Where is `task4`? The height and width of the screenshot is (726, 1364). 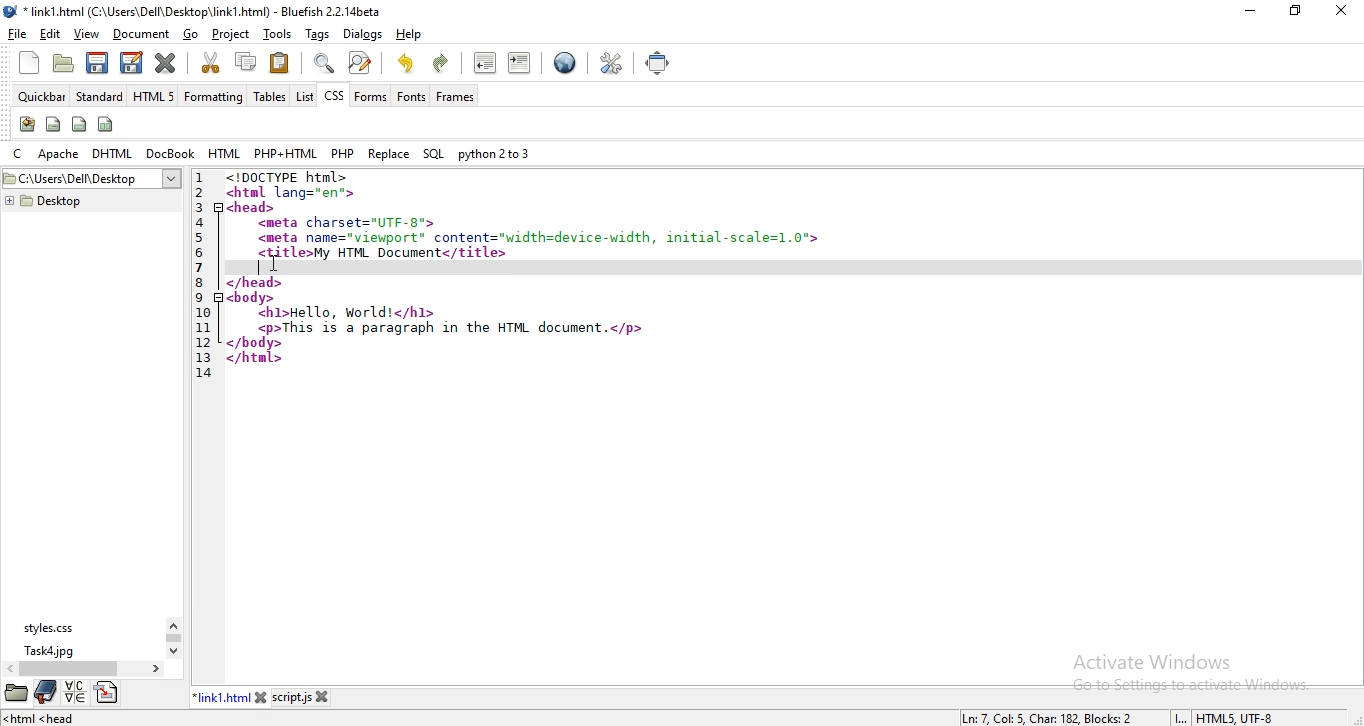 task4 is located at coordinates (51, 651).